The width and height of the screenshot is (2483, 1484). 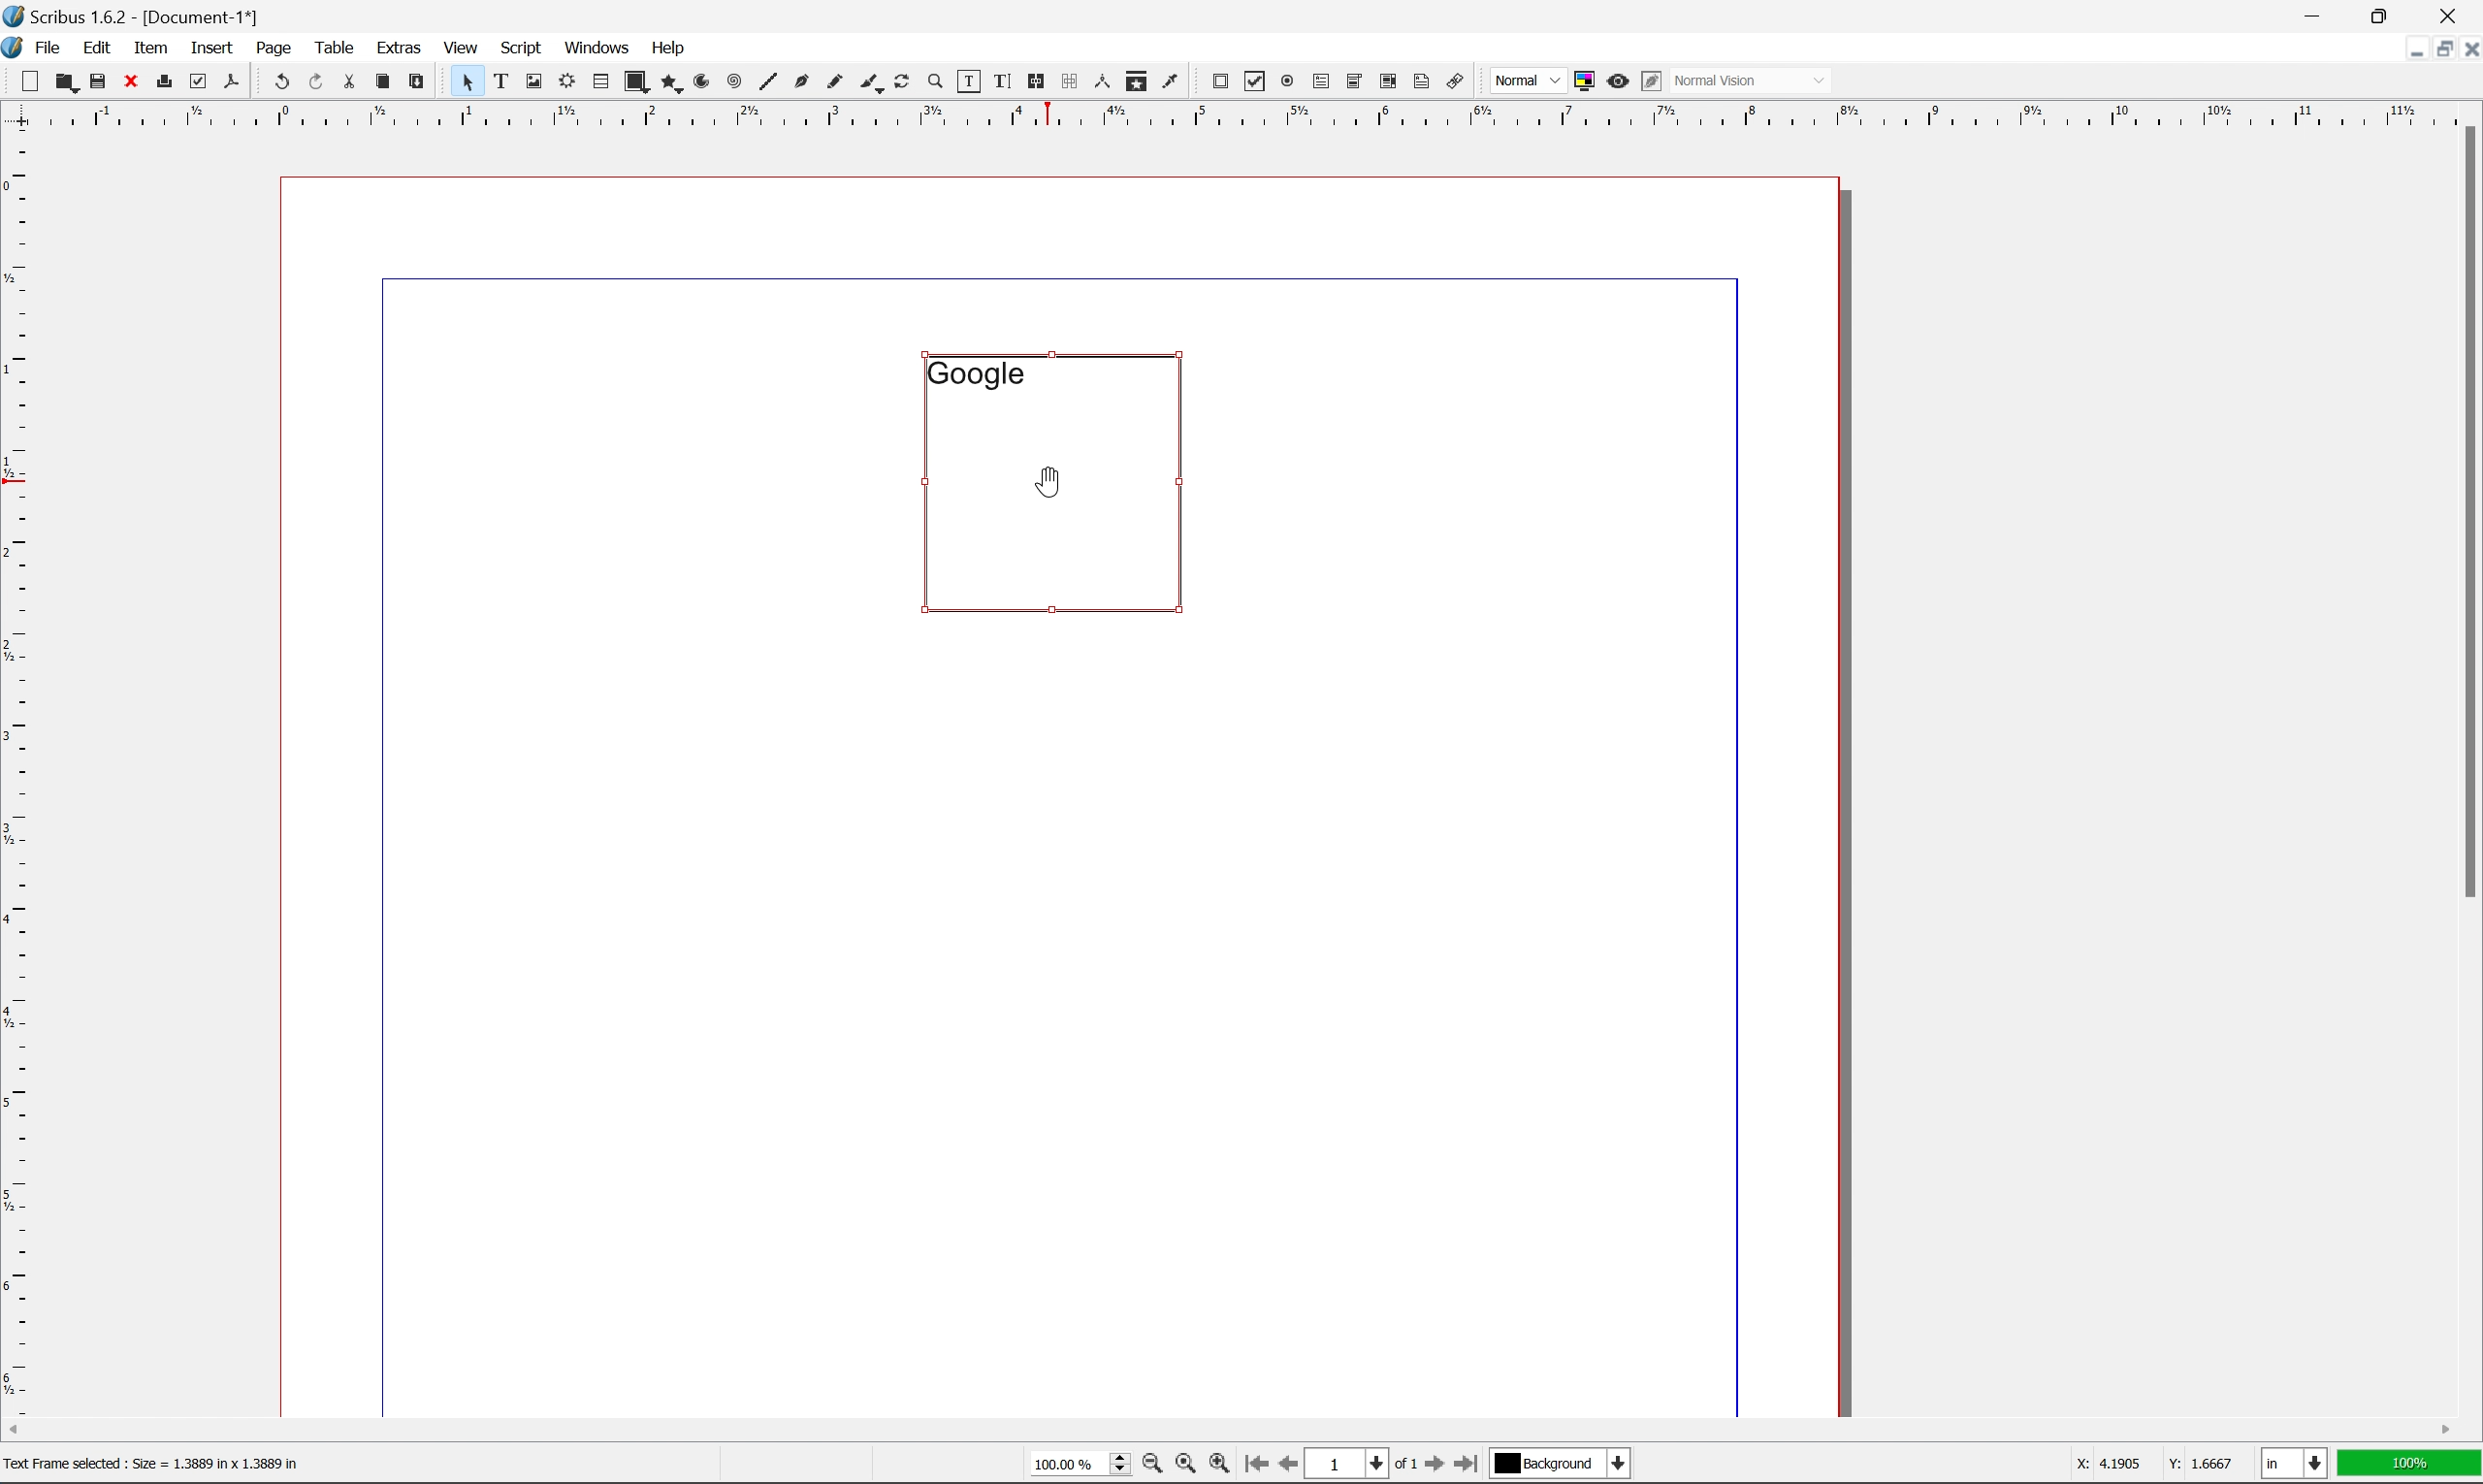 What do you see at coordinates (403, 47) in the screenshot?
I see `extras` at bounding box center [403, 47].